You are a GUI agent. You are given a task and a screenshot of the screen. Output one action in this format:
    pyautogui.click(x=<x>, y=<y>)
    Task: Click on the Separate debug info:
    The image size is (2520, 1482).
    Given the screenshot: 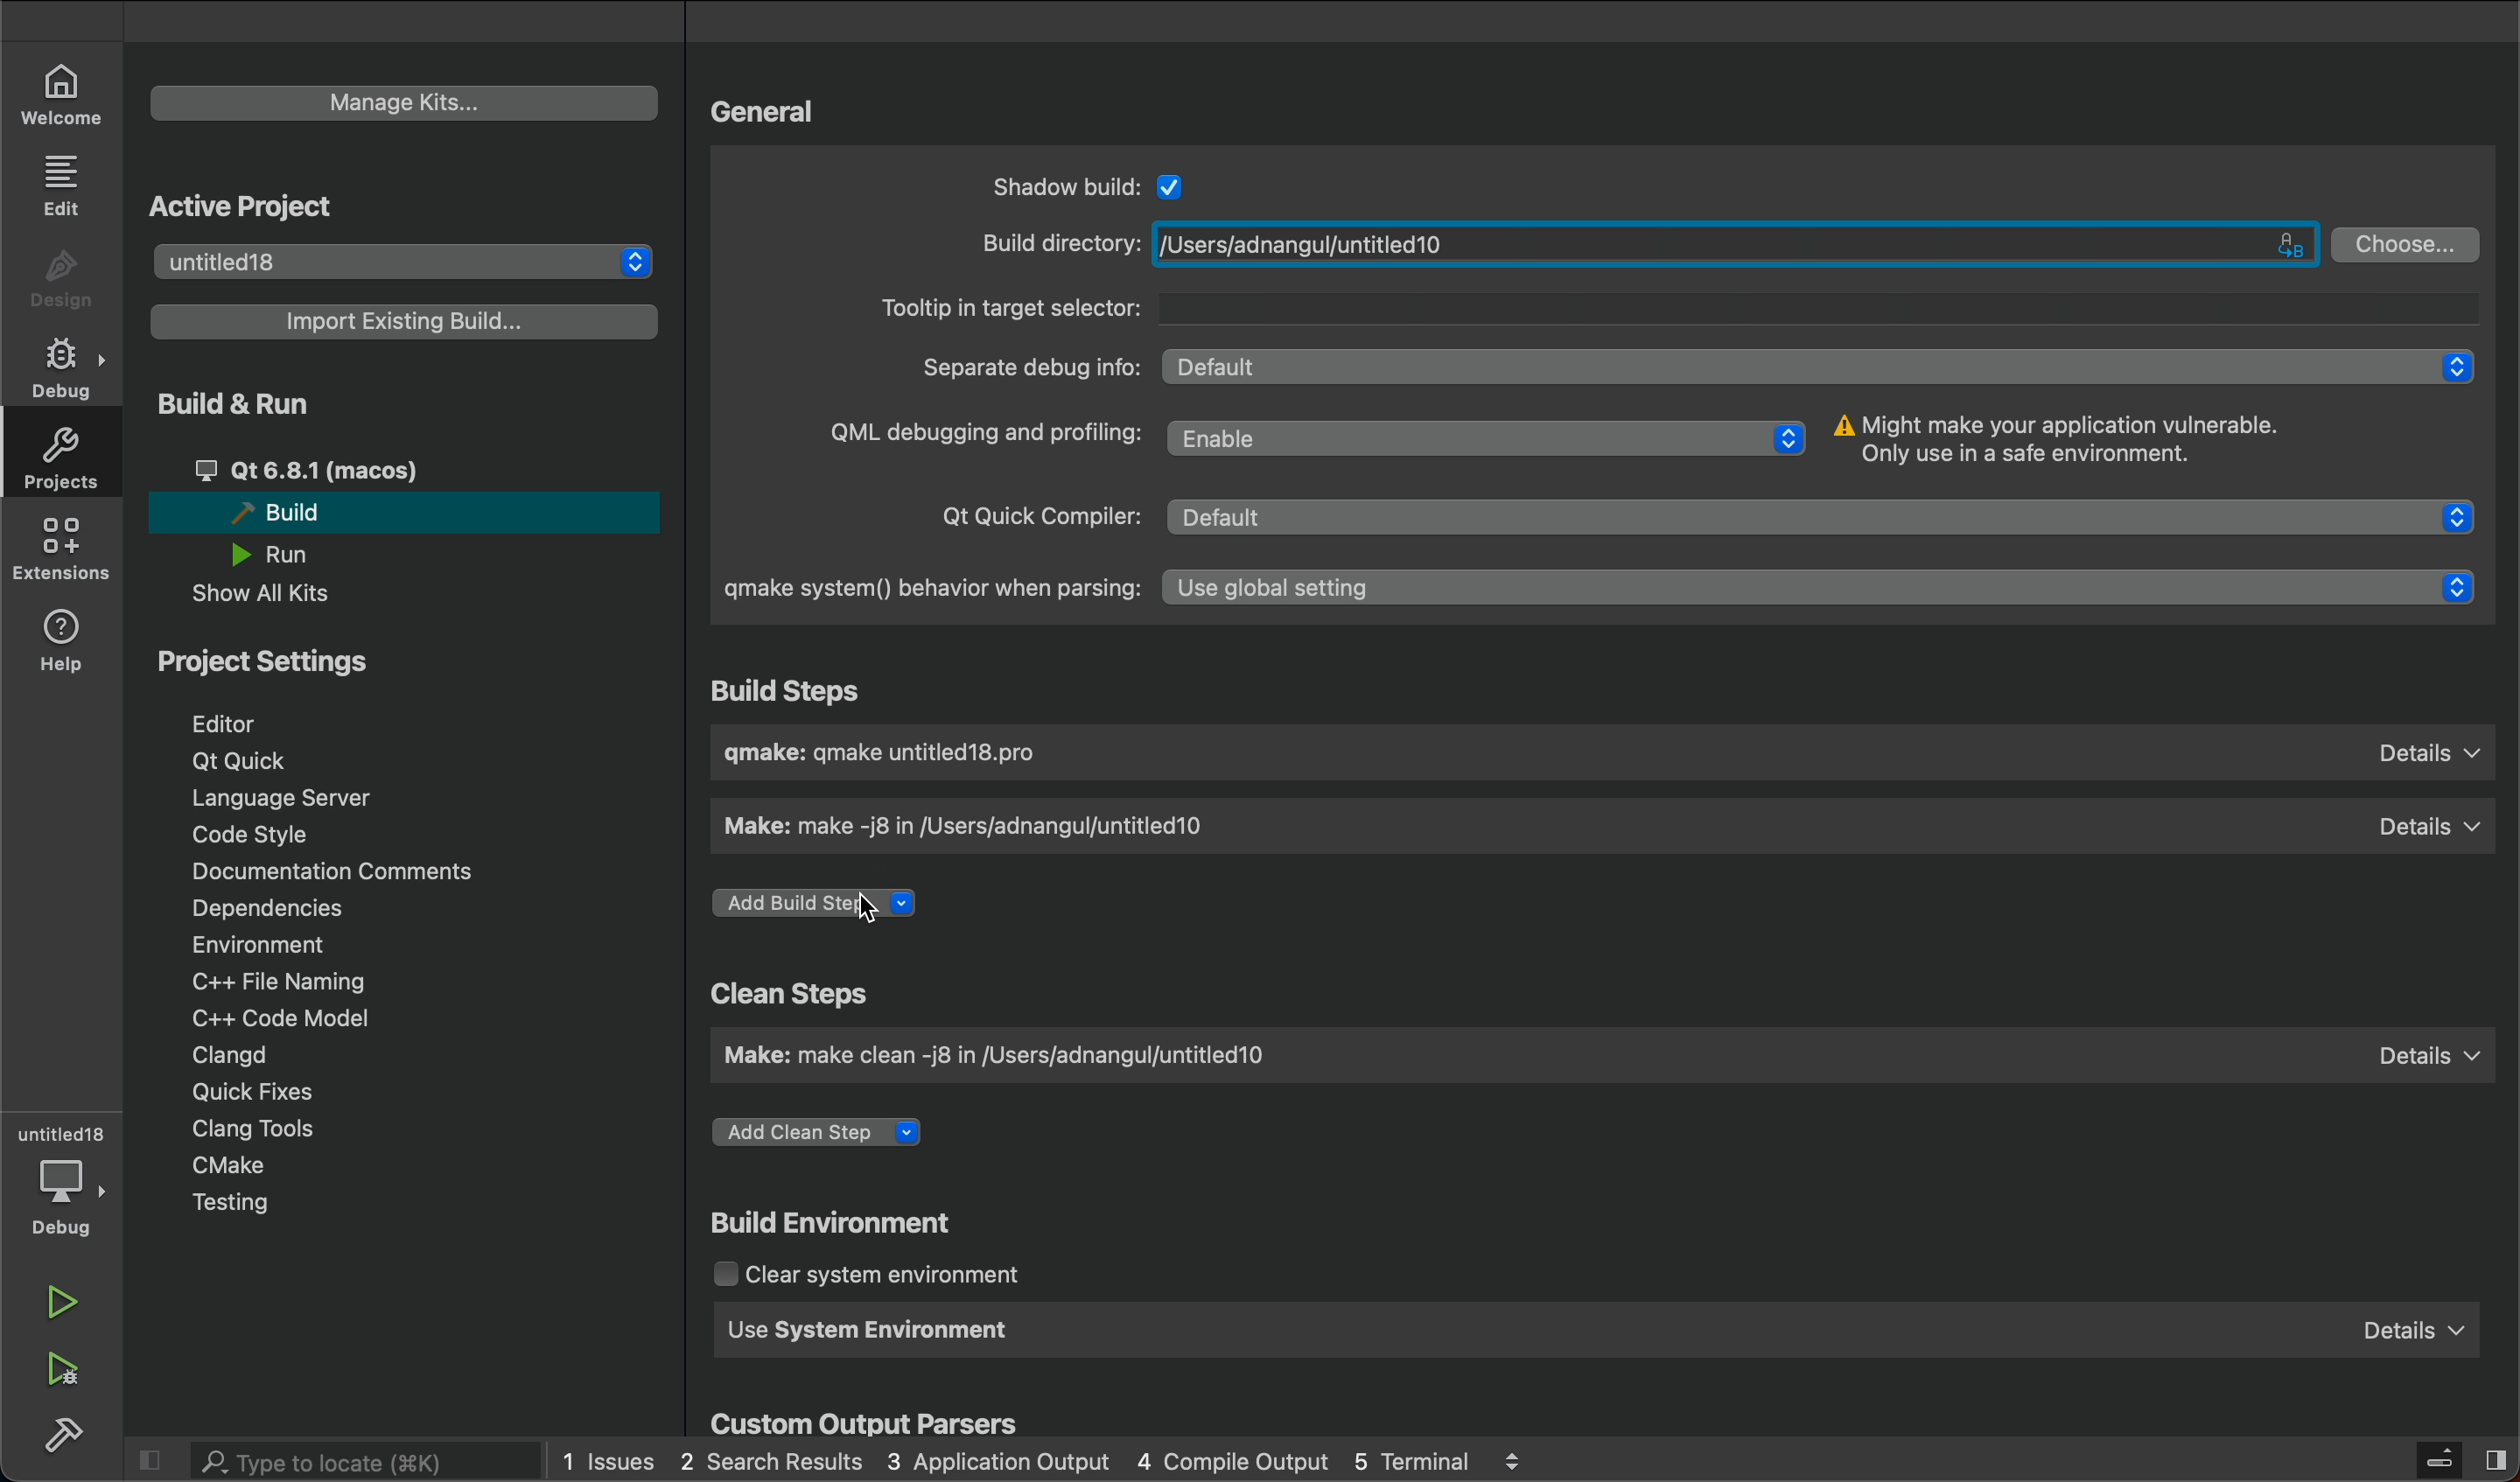 What is the action you would take?
    pyautogui.click(x=1025, y=367)
    